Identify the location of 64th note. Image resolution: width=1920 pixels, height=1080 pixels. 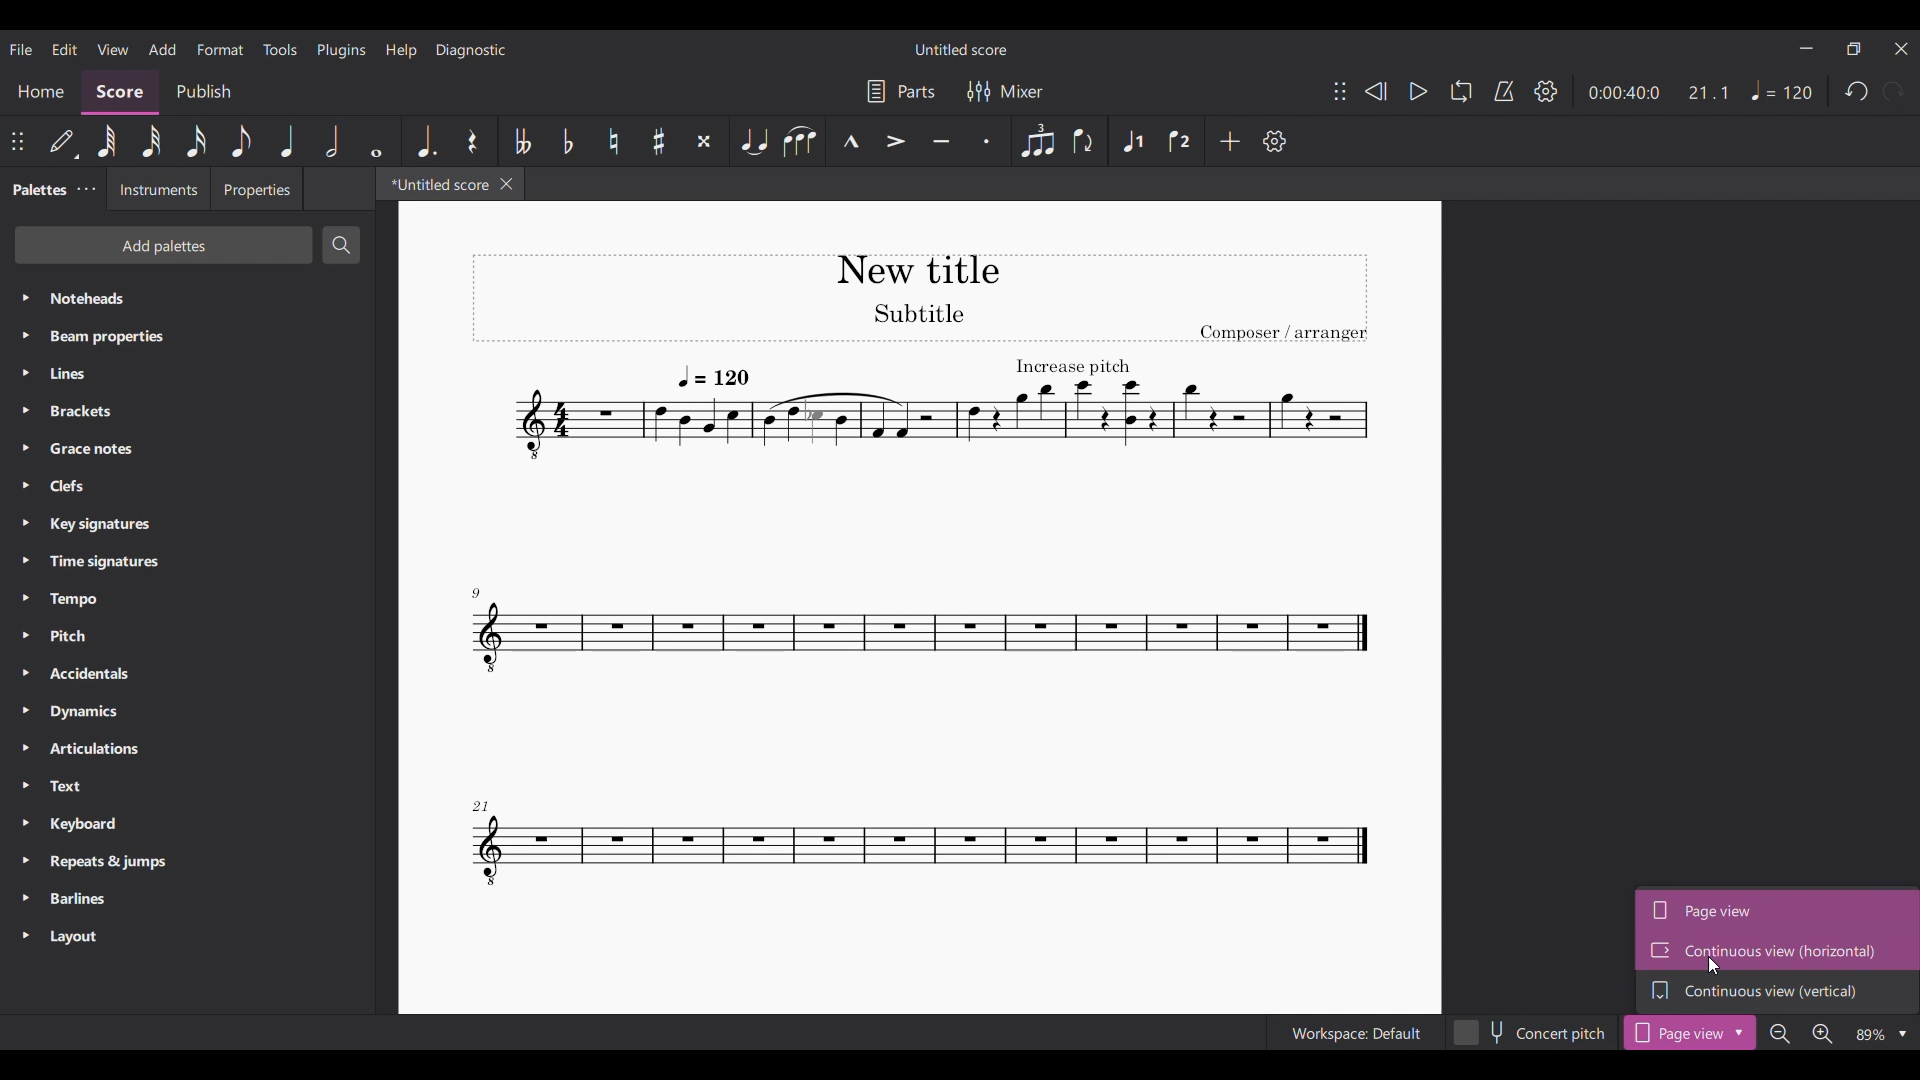
(106, 141).